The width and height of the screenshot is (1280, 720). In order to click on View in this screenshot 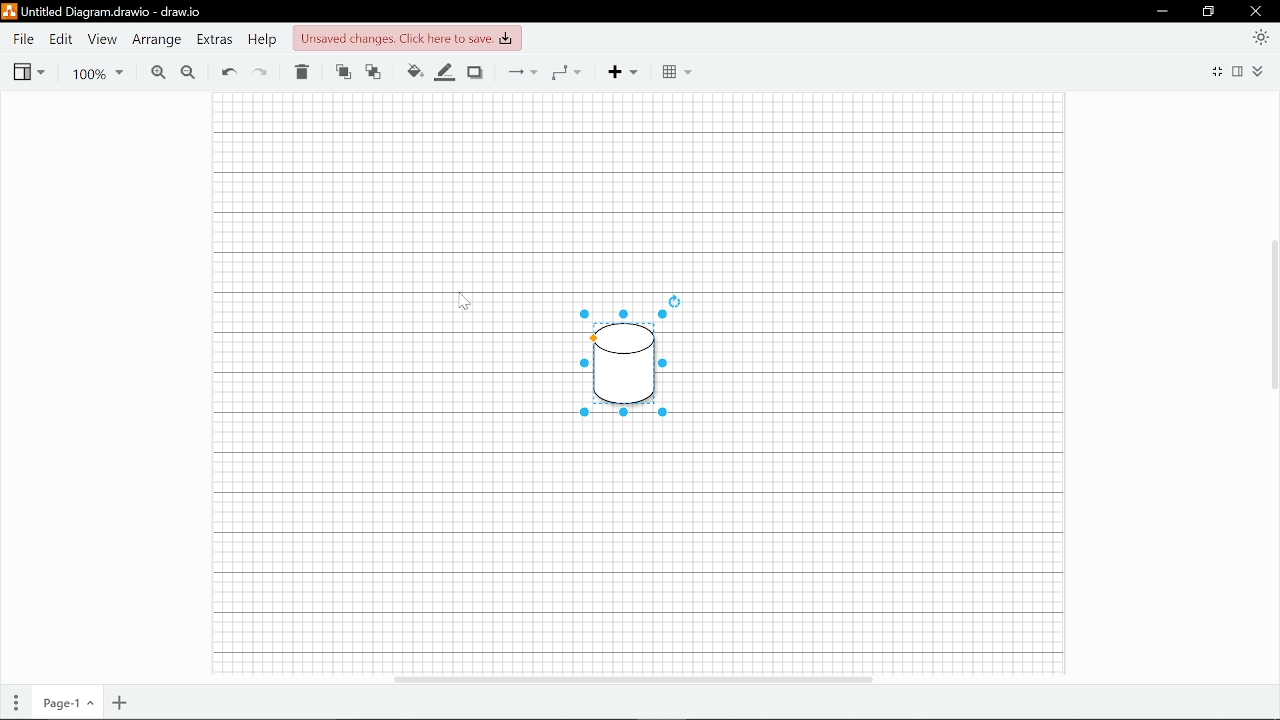, I will do `click(101, 40)`.